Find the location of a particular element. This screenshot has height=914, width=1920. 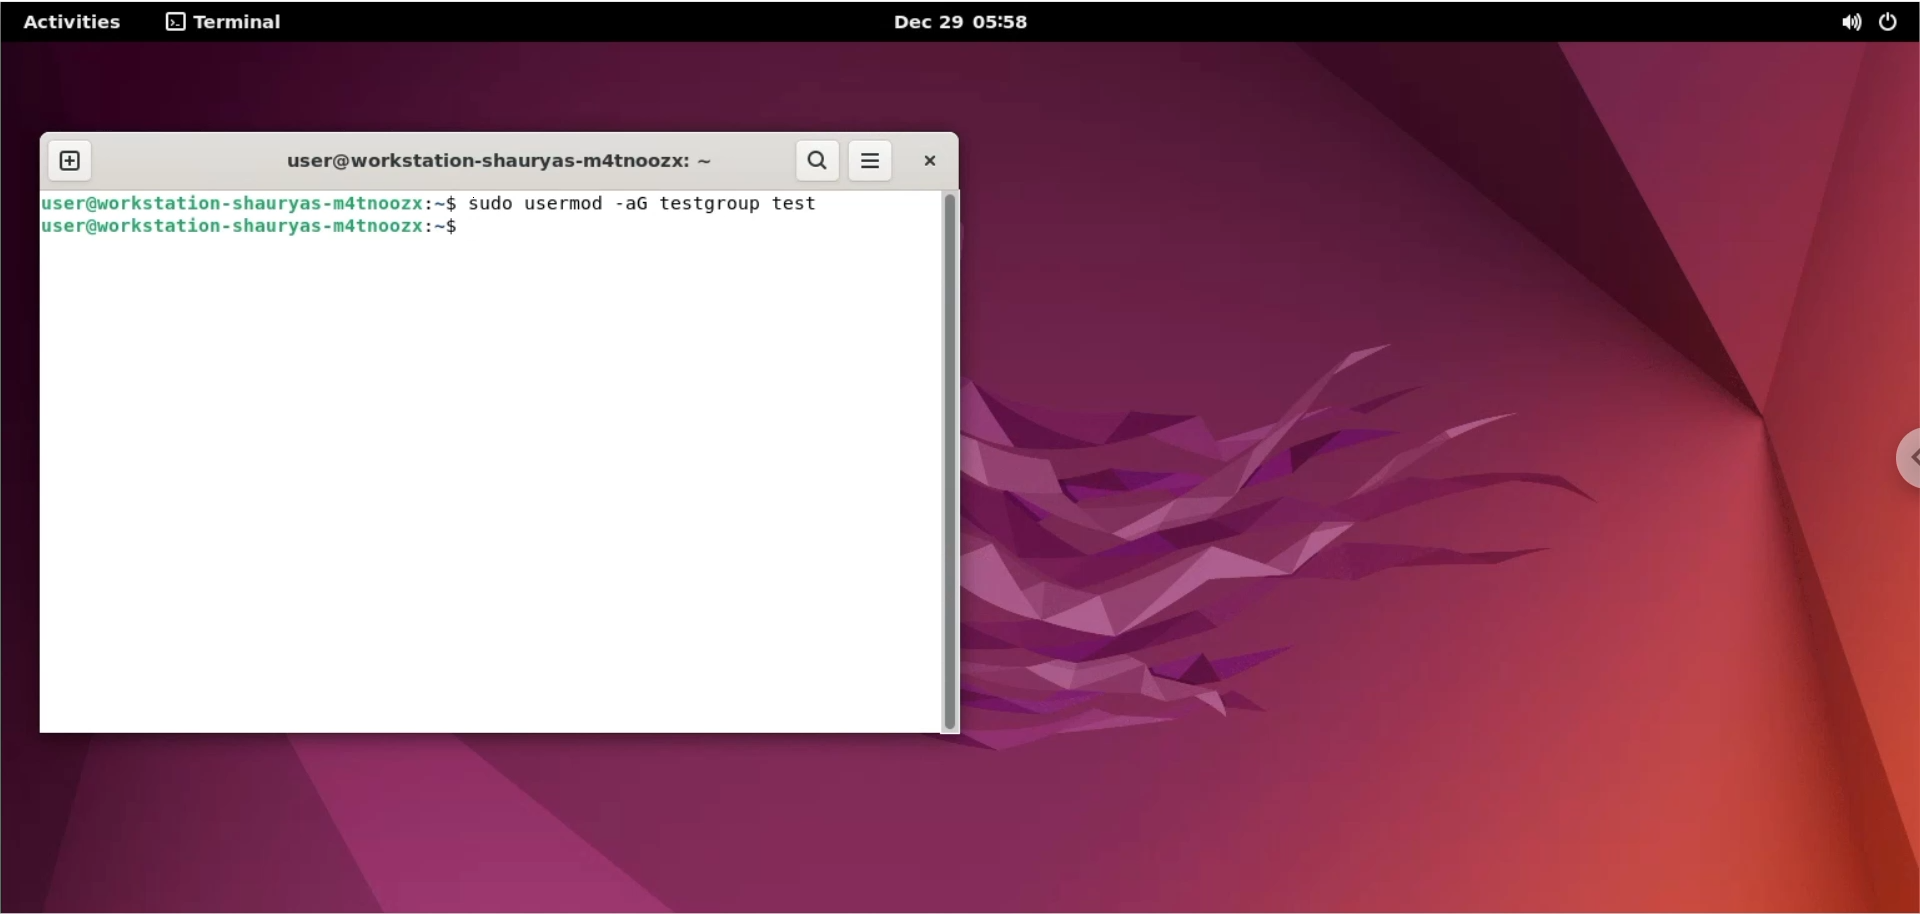

new tab is located at coordinates (68, 160).